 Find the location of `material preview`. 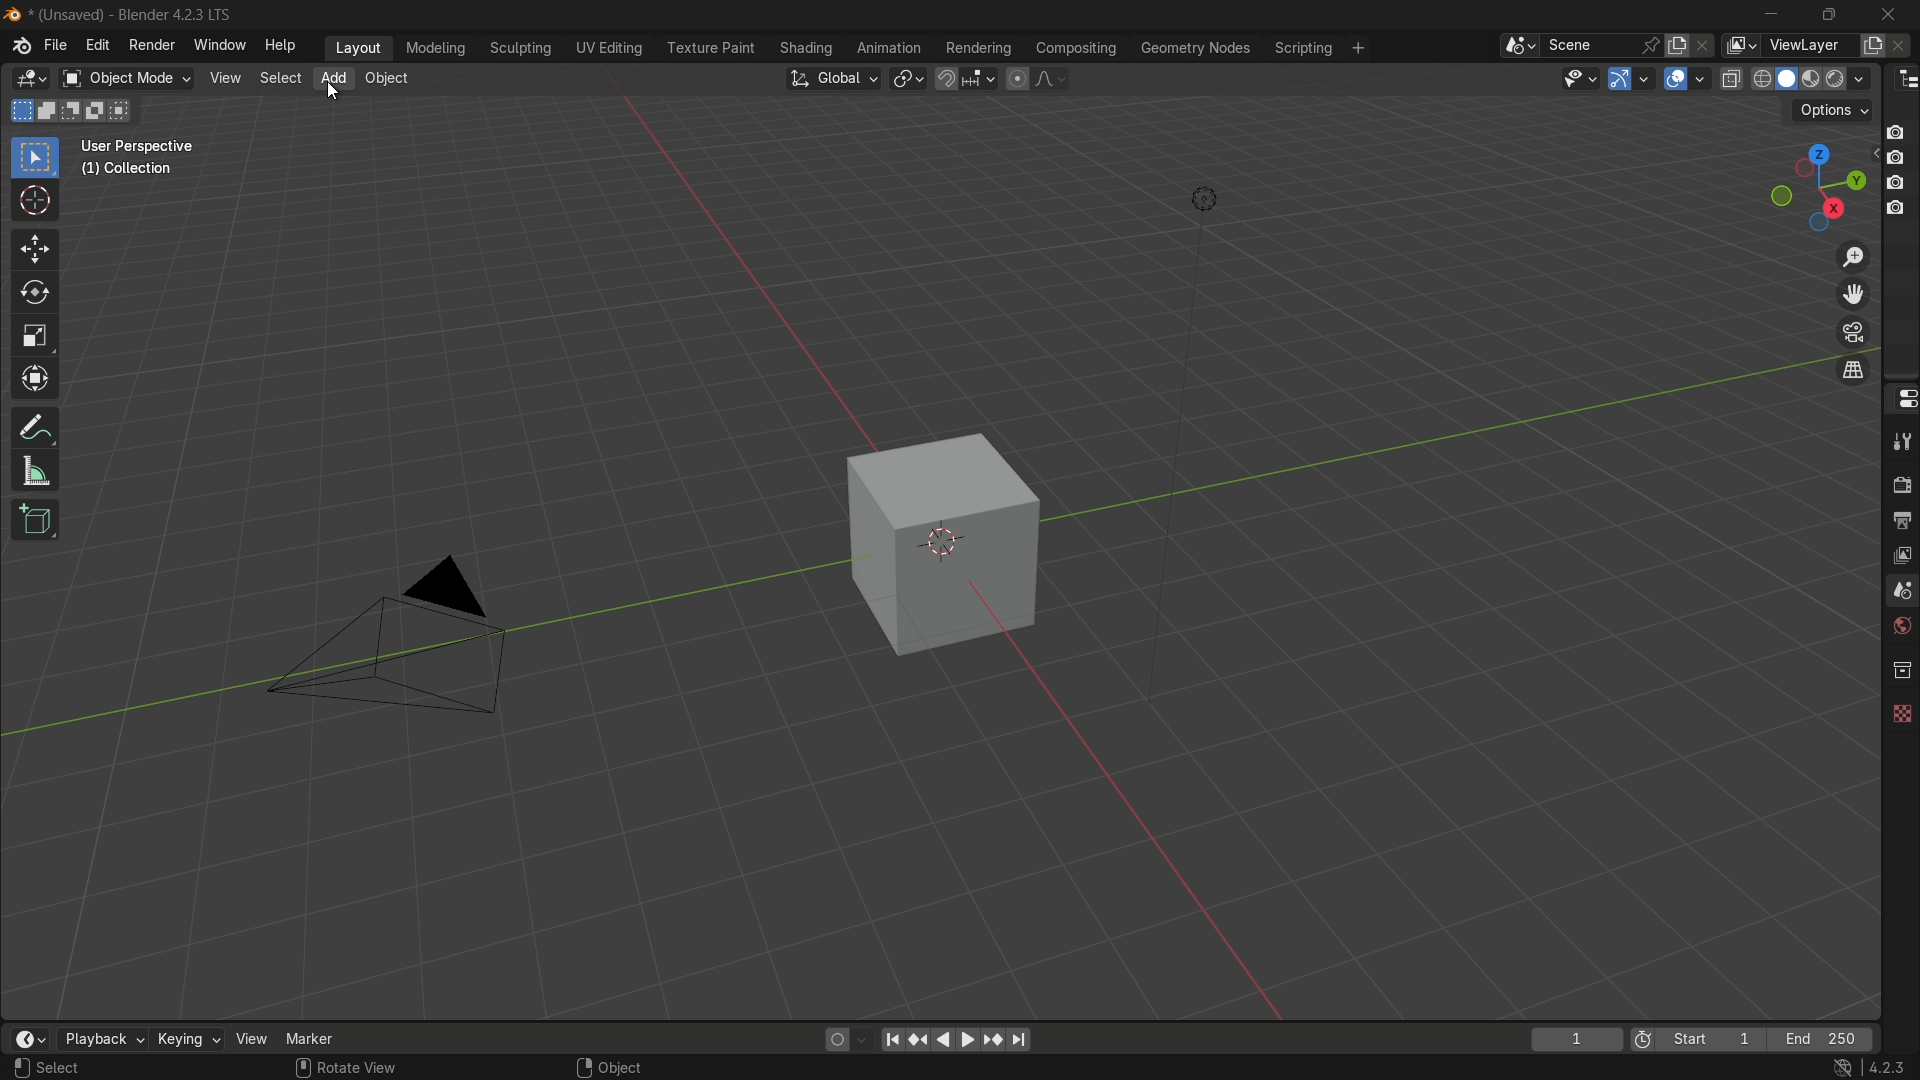

material preview is located at coordinates (1815, 80).